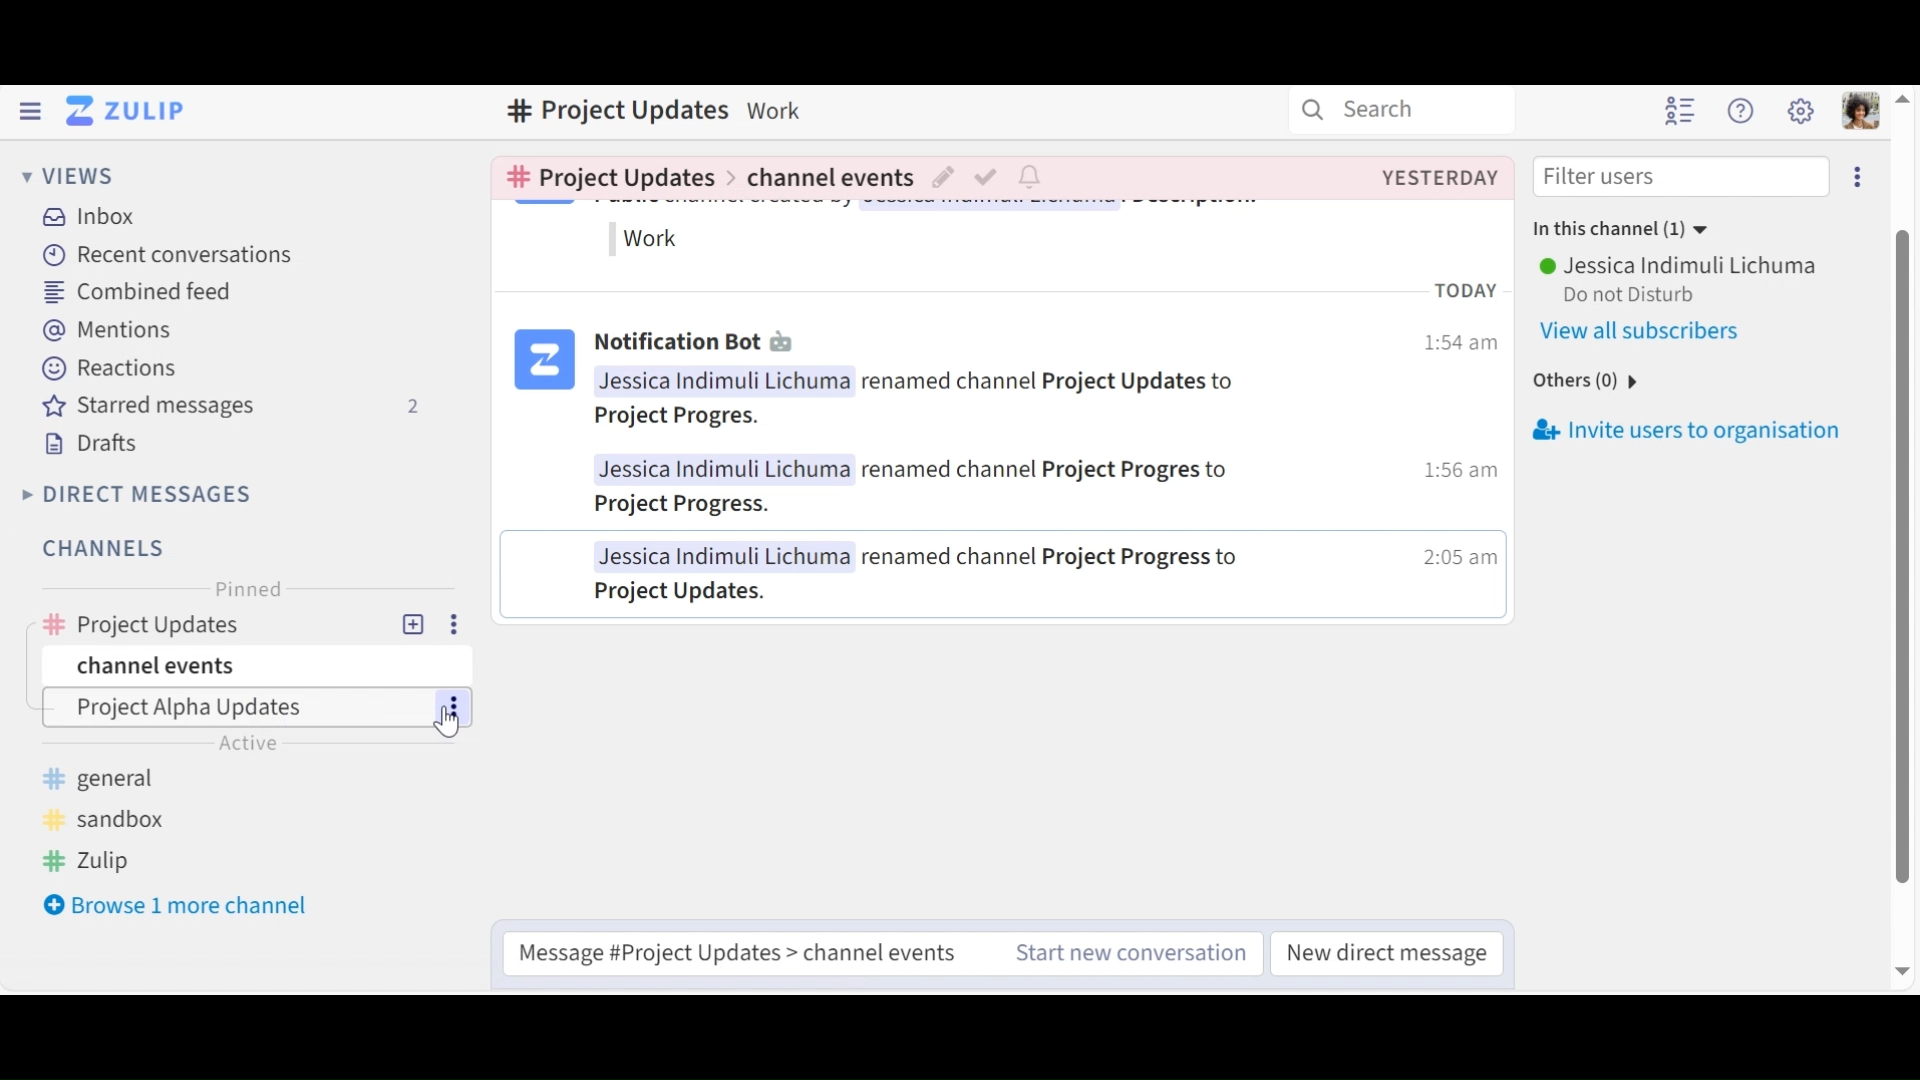  Describe the element at coordinates (989, 180) in the screenshot. I see `Mark as resolved` at that location.